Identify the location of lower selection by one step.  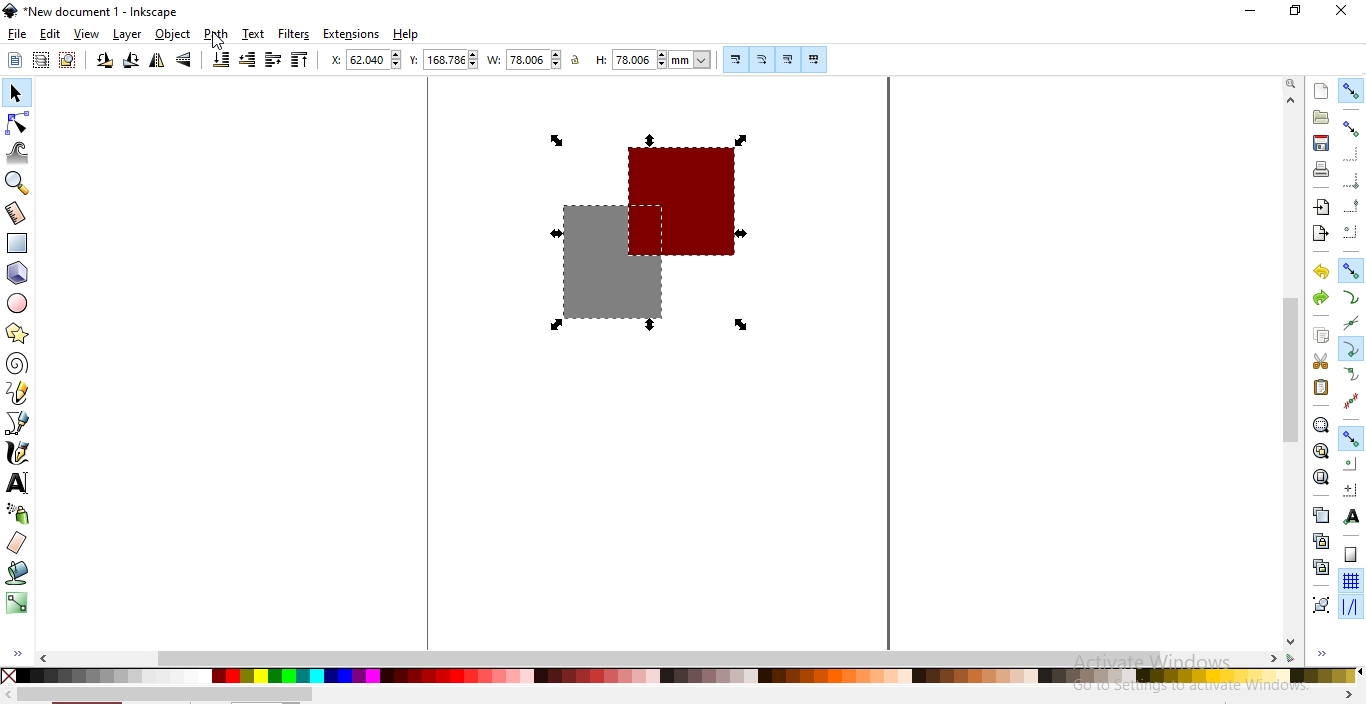
(247, 60).